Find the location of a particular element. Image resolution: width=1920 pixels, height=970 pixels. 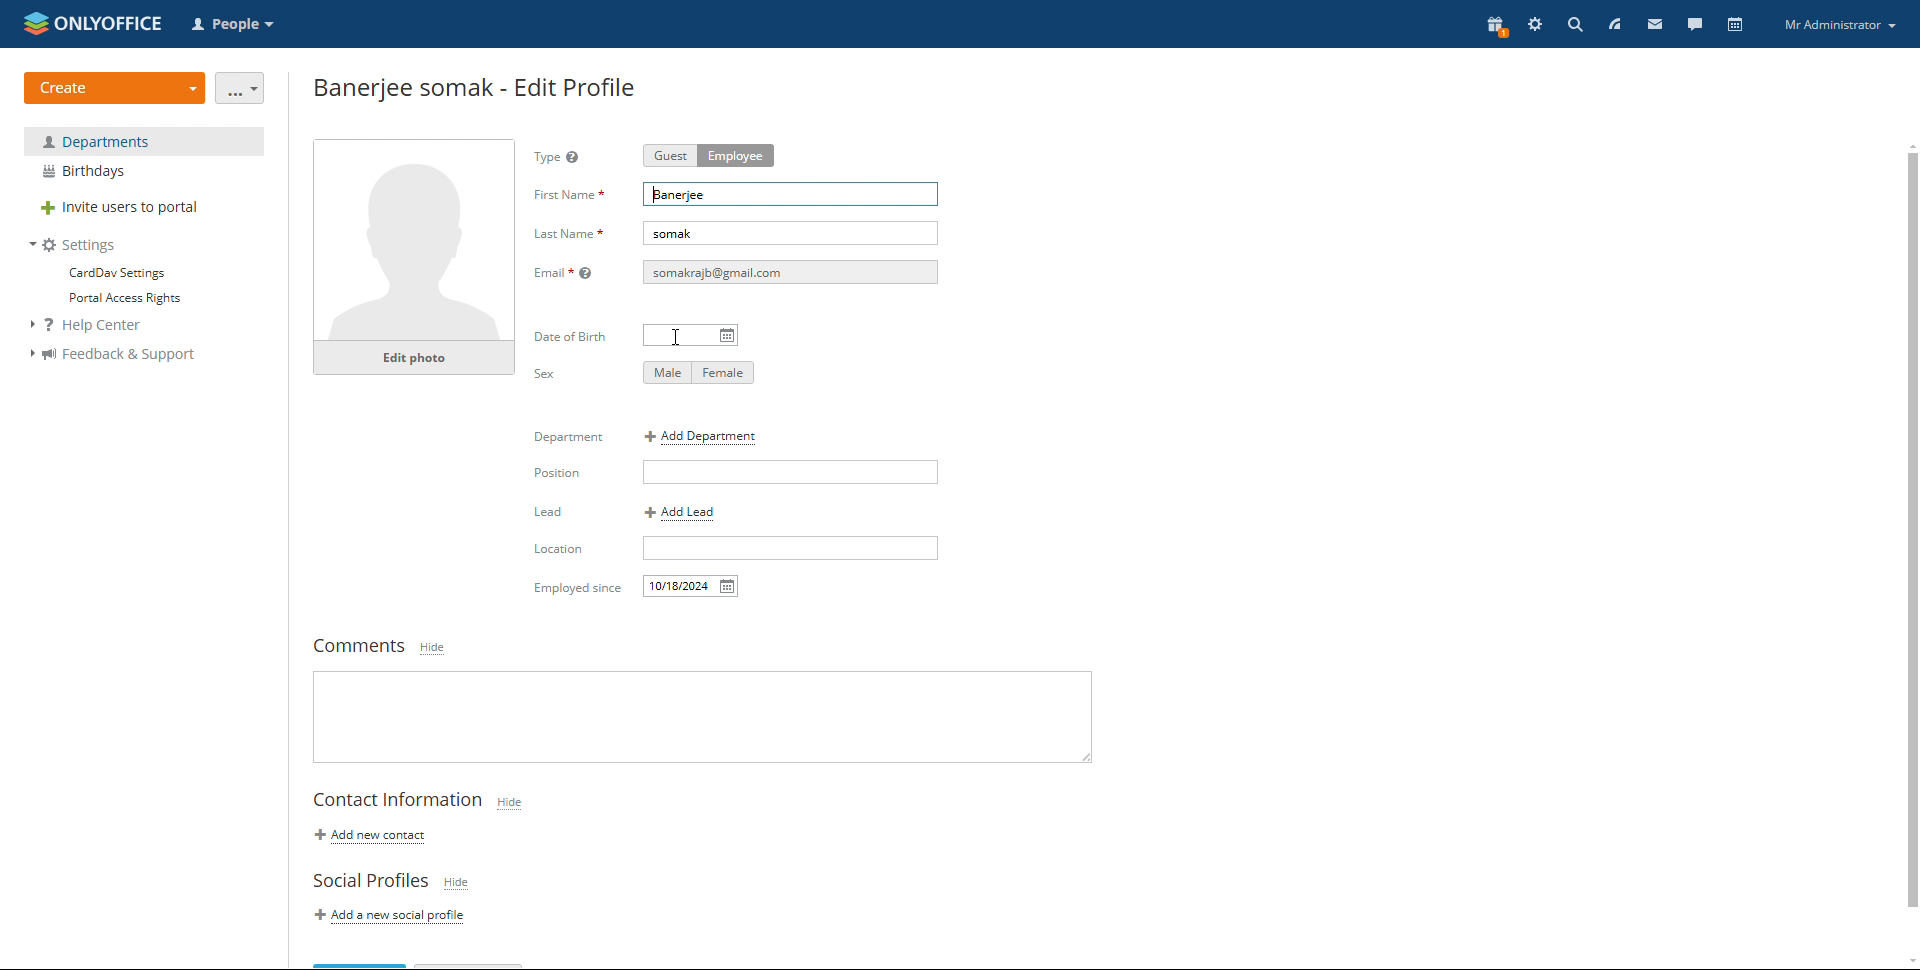

search is located at coordinates (1575, 24).